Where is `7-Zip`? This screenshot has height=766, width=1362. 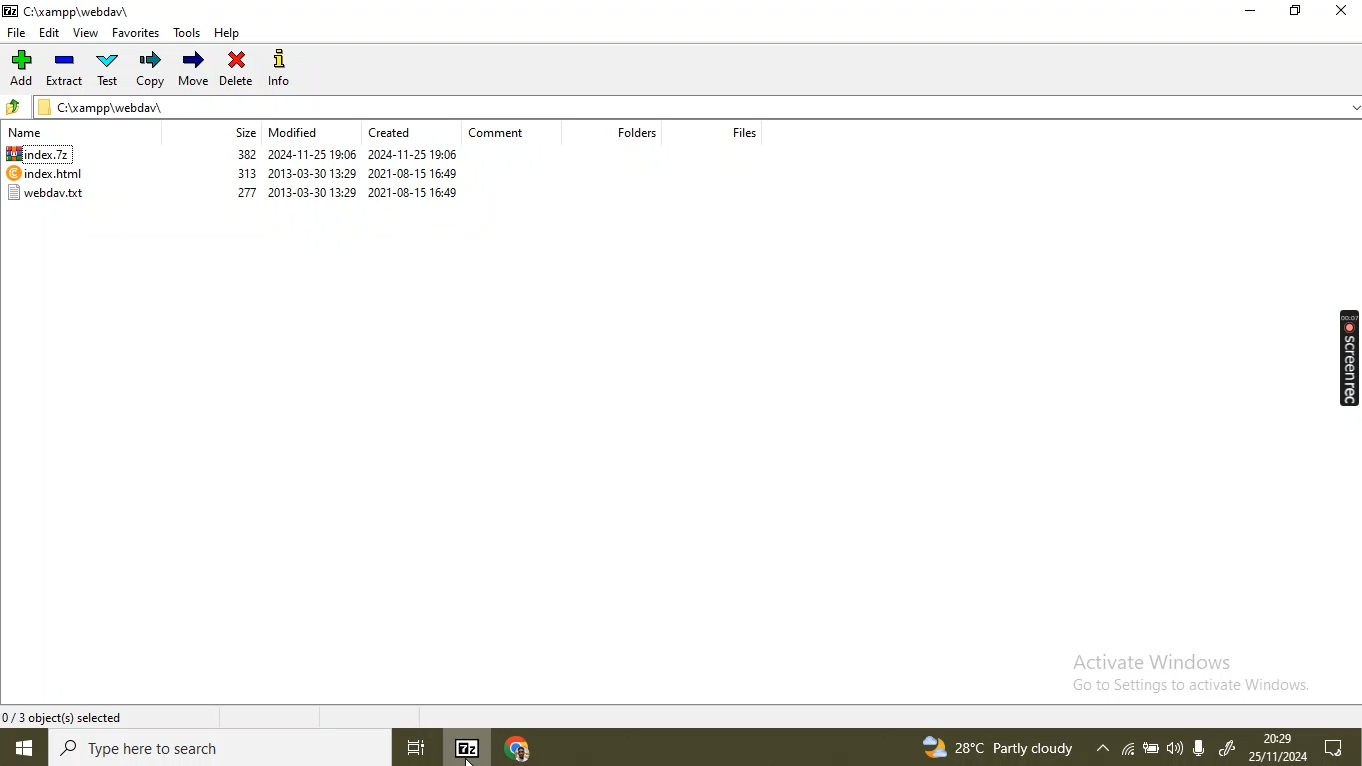
7-Zip is located at coordinates (465, 748).